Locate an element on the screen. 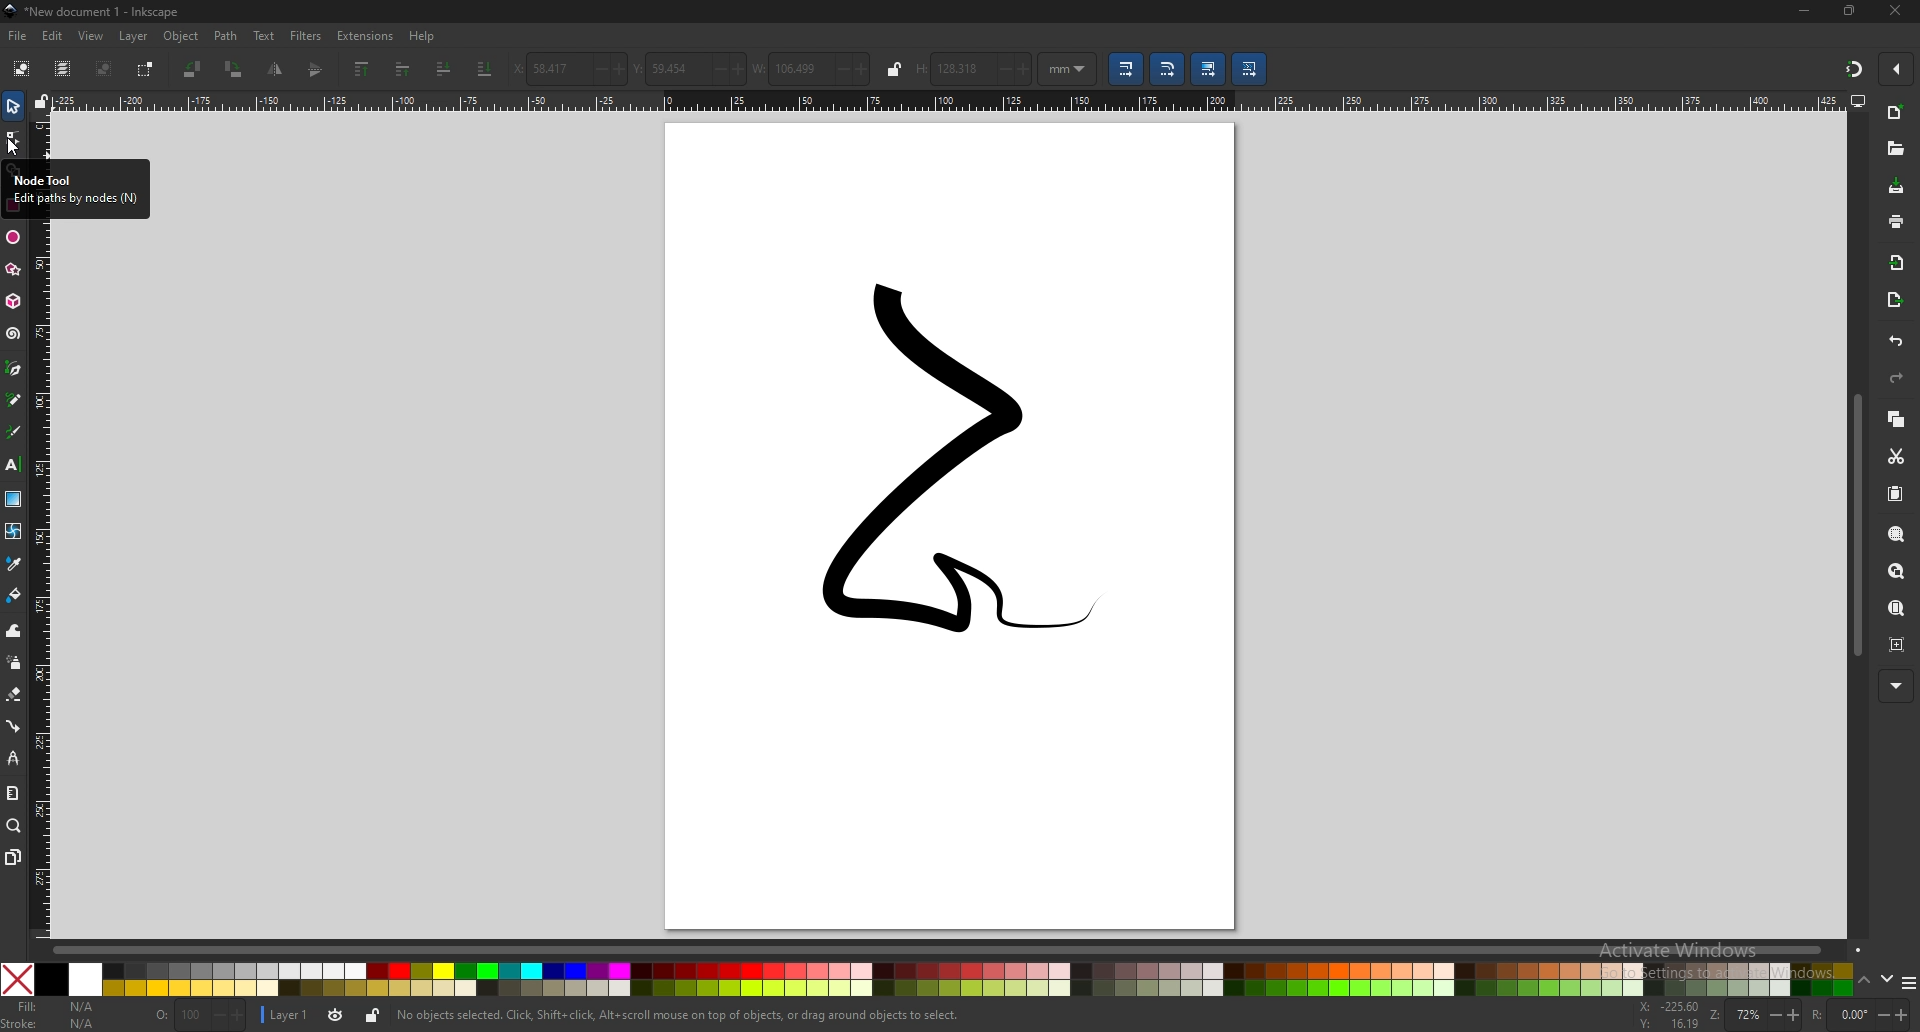 This screenshot has height=1032, width=1920. selector is located at coordinates (13, 107).